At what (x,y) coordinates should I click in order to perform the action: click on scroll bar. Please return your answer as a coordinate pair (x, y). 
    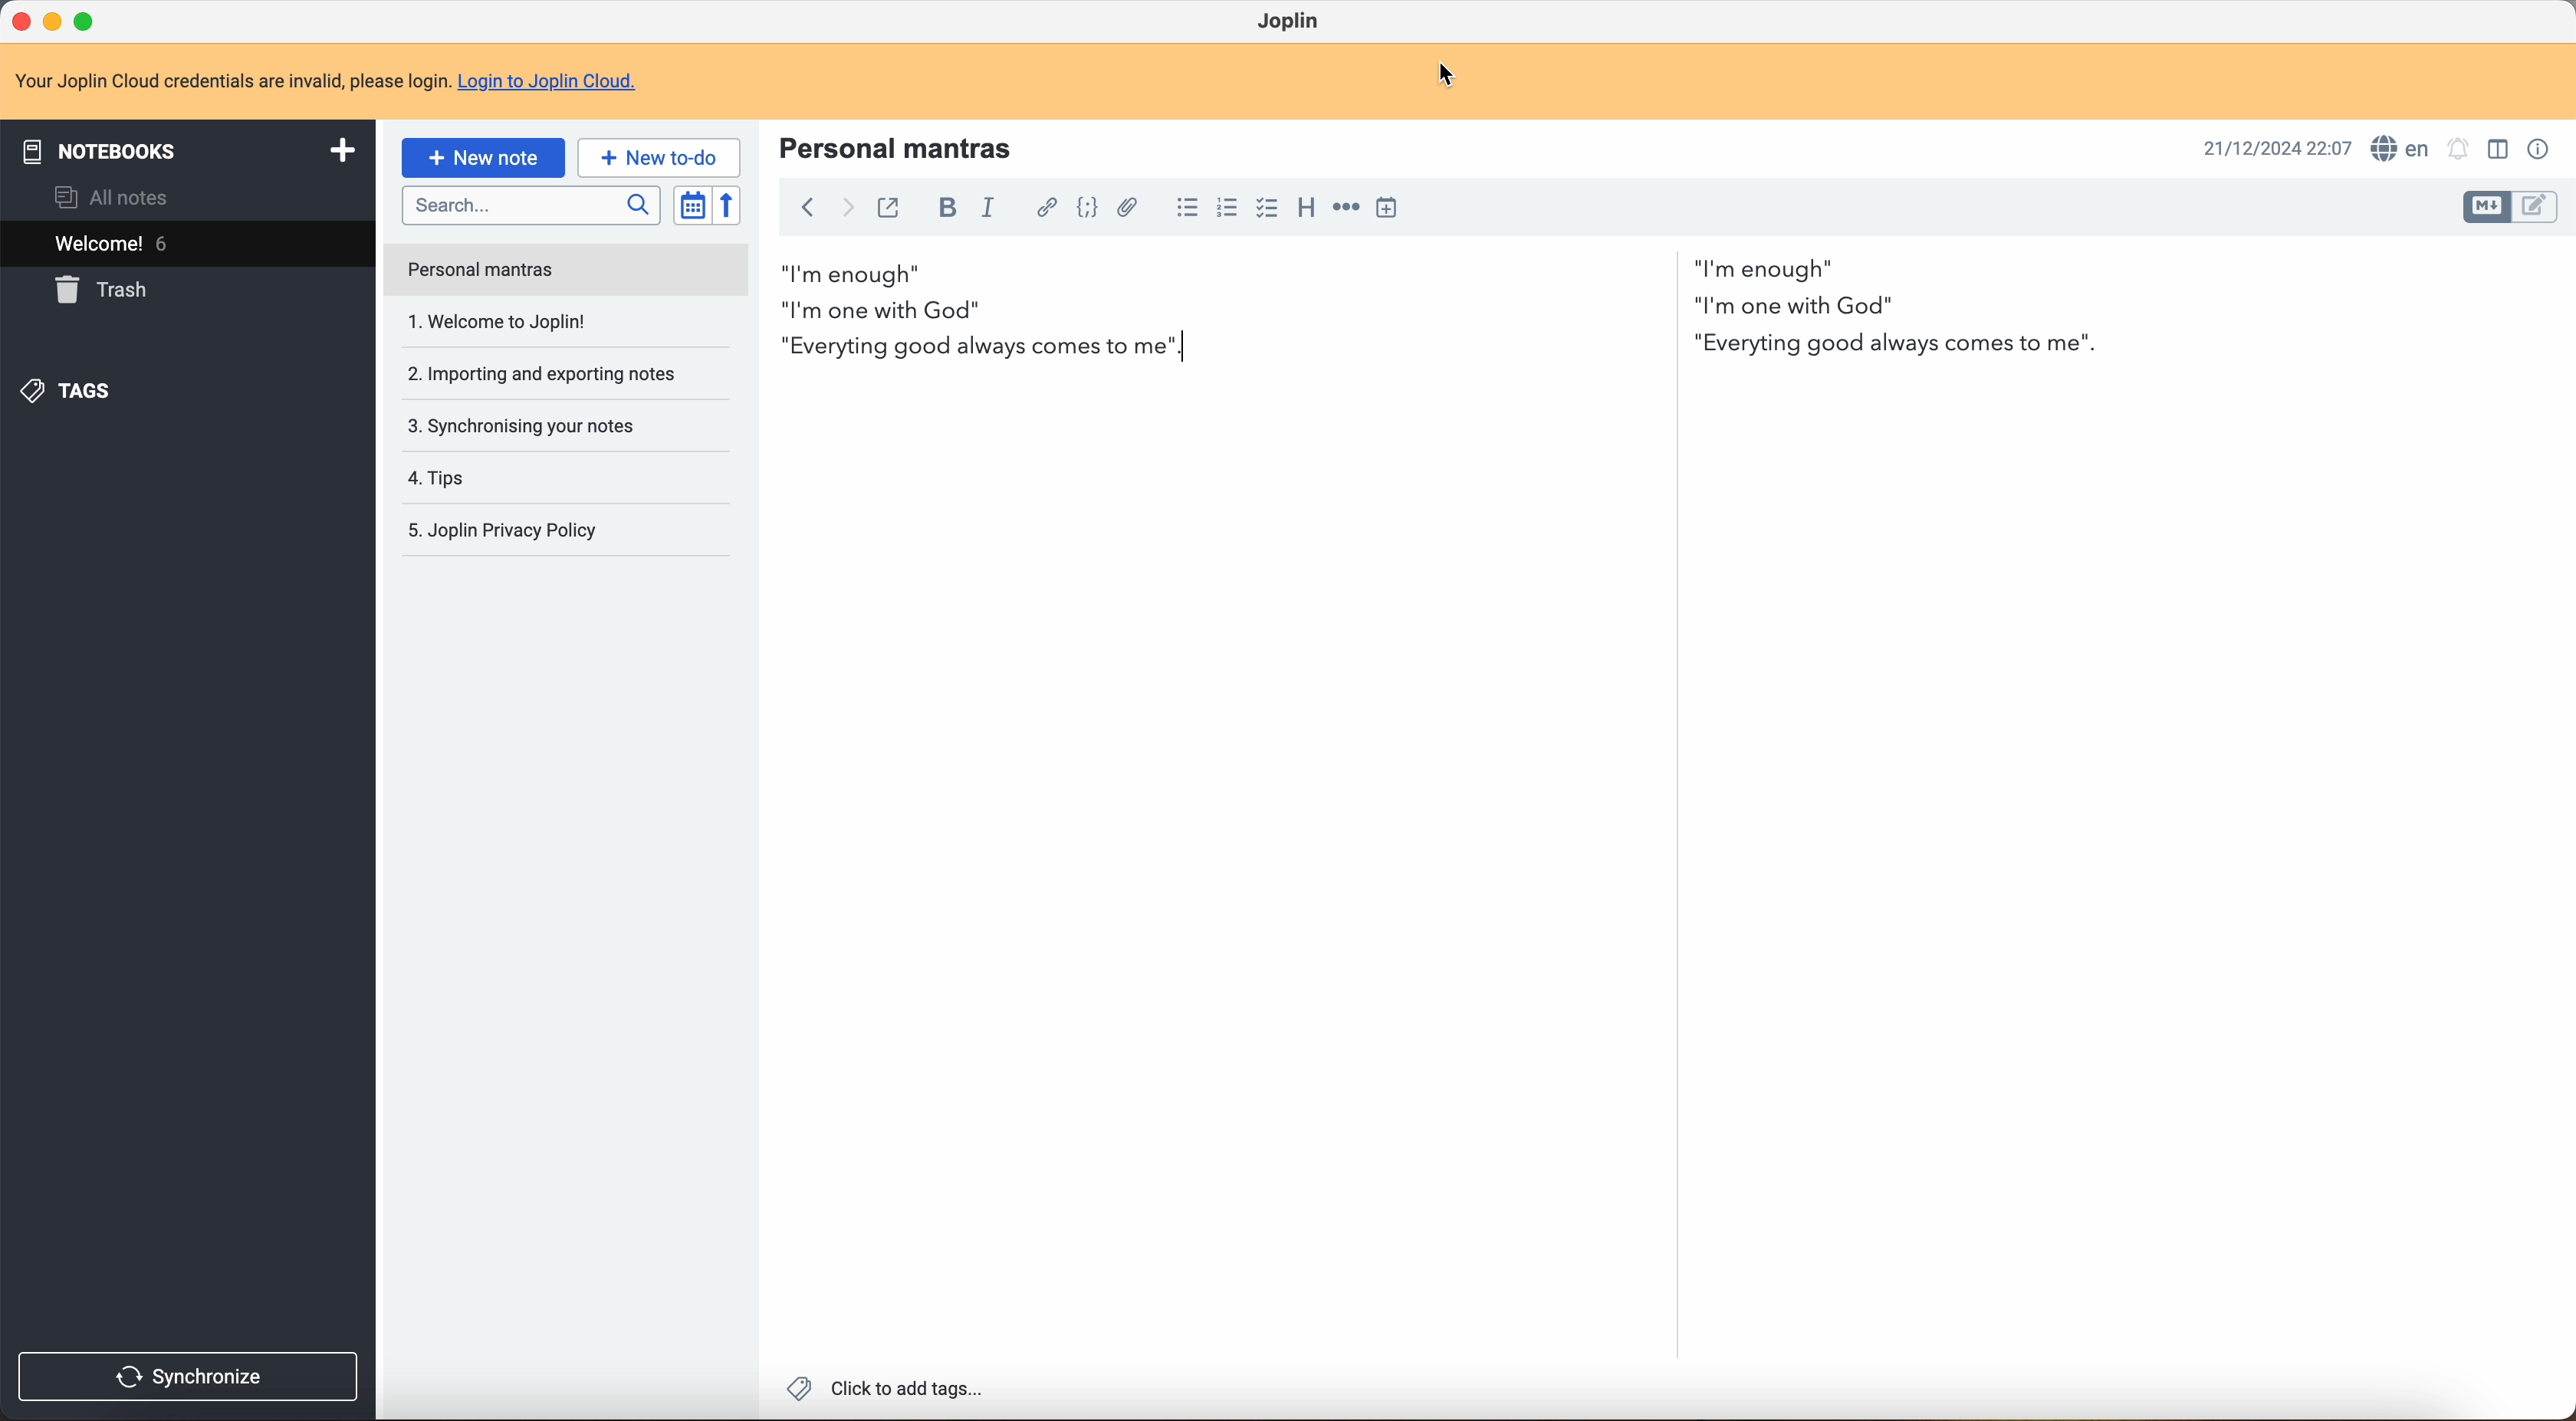
    Looking at the image, I should click on (1673, 668).